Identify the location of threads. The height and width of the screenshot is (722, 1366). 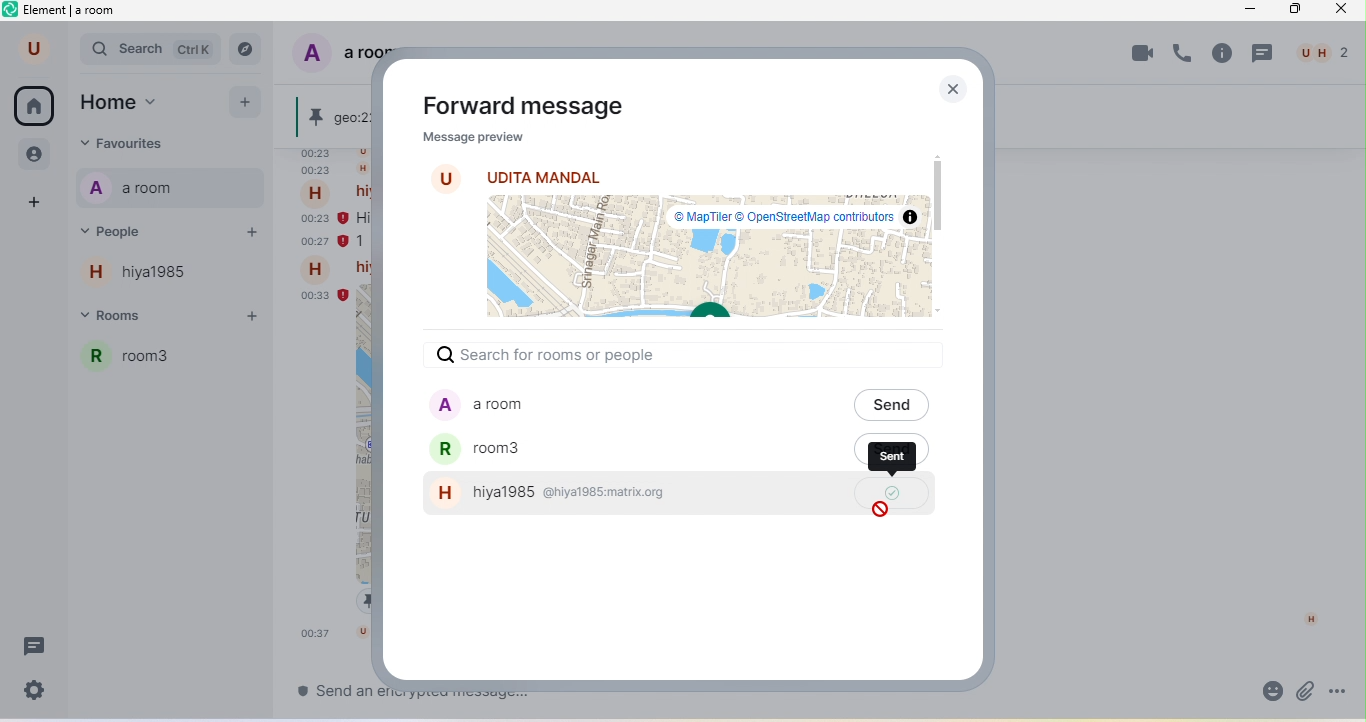
(37, 647).